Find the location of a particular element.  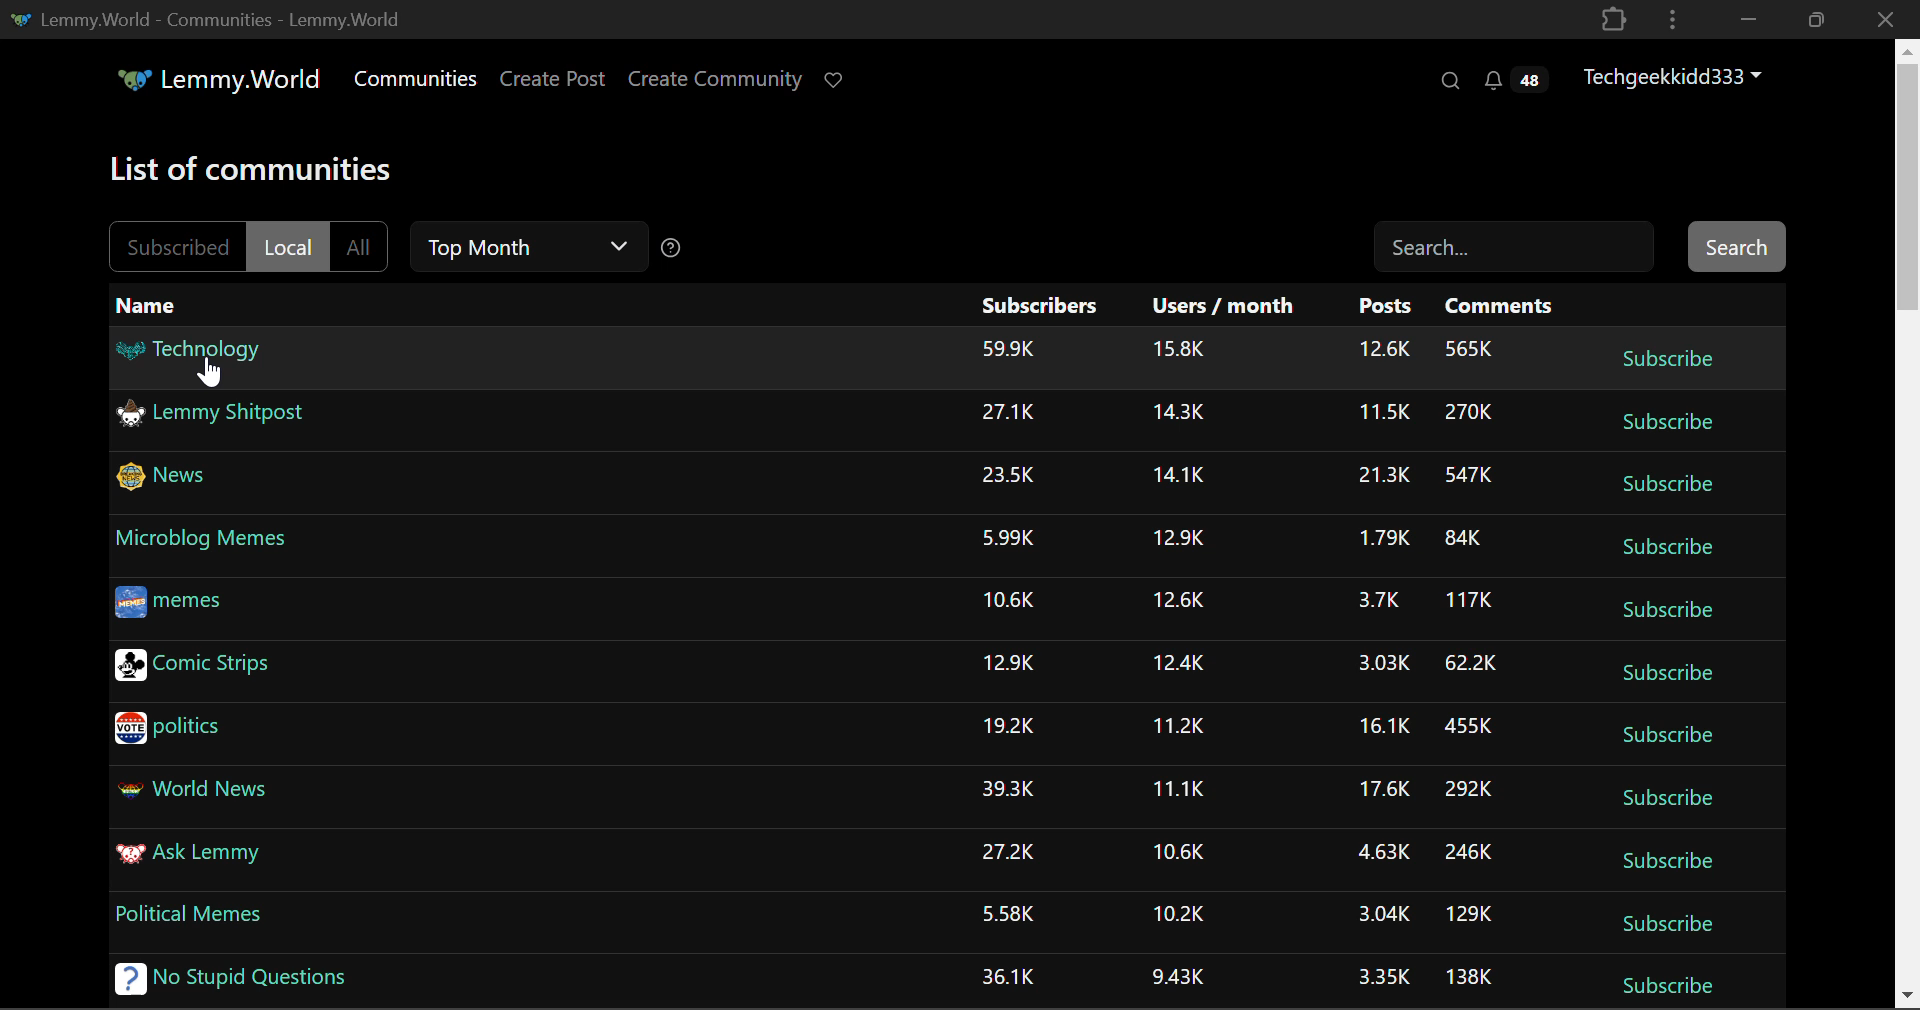

Amount  is located at coordinates (1385, 349).